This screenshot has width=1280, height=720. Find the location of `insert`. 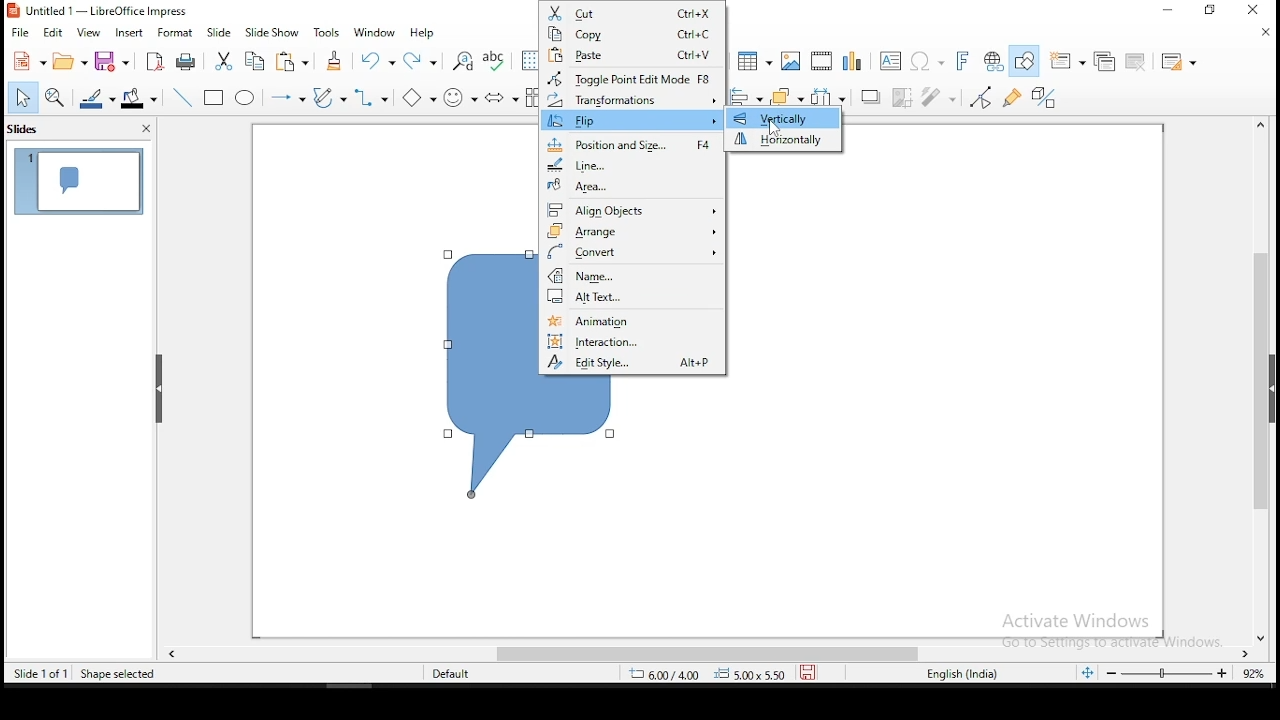

insert is located at coordinates (128, 33).